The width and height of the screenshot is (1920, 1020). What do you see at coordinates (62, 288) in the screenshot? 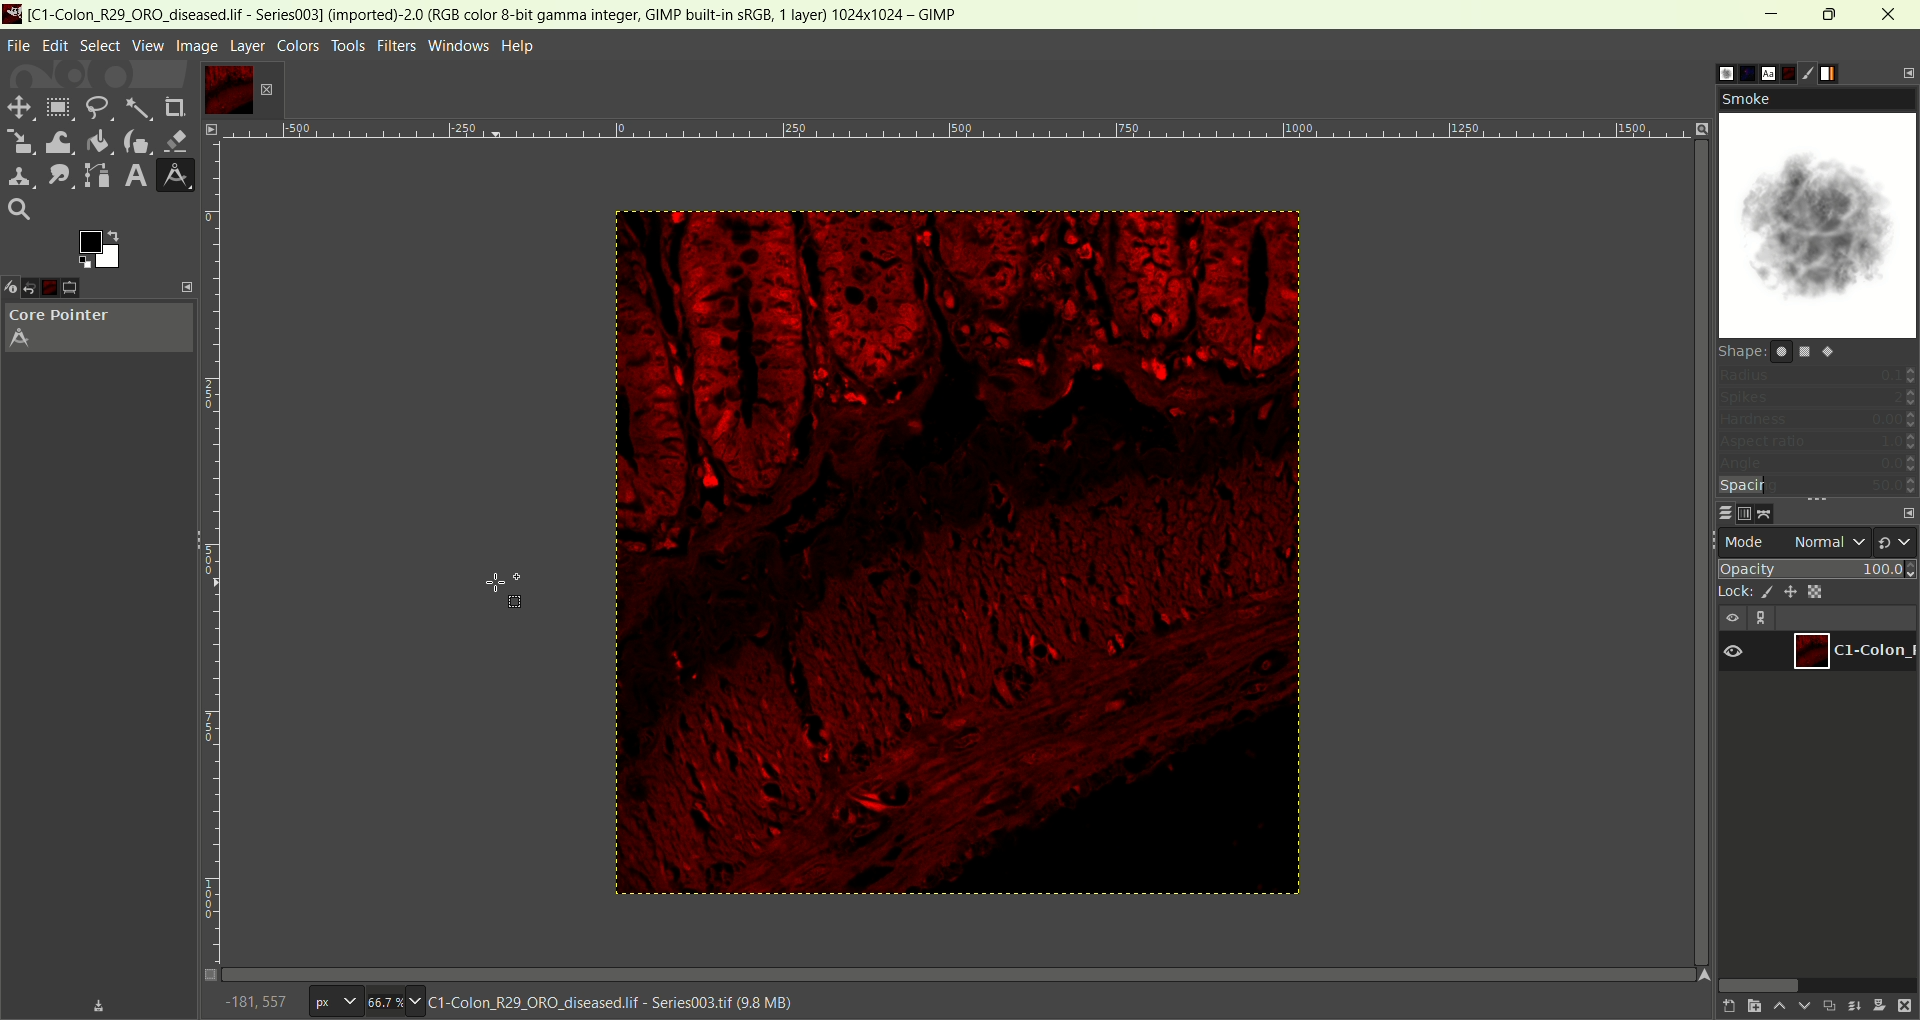
I see `images` at bounding box center [62, 288].